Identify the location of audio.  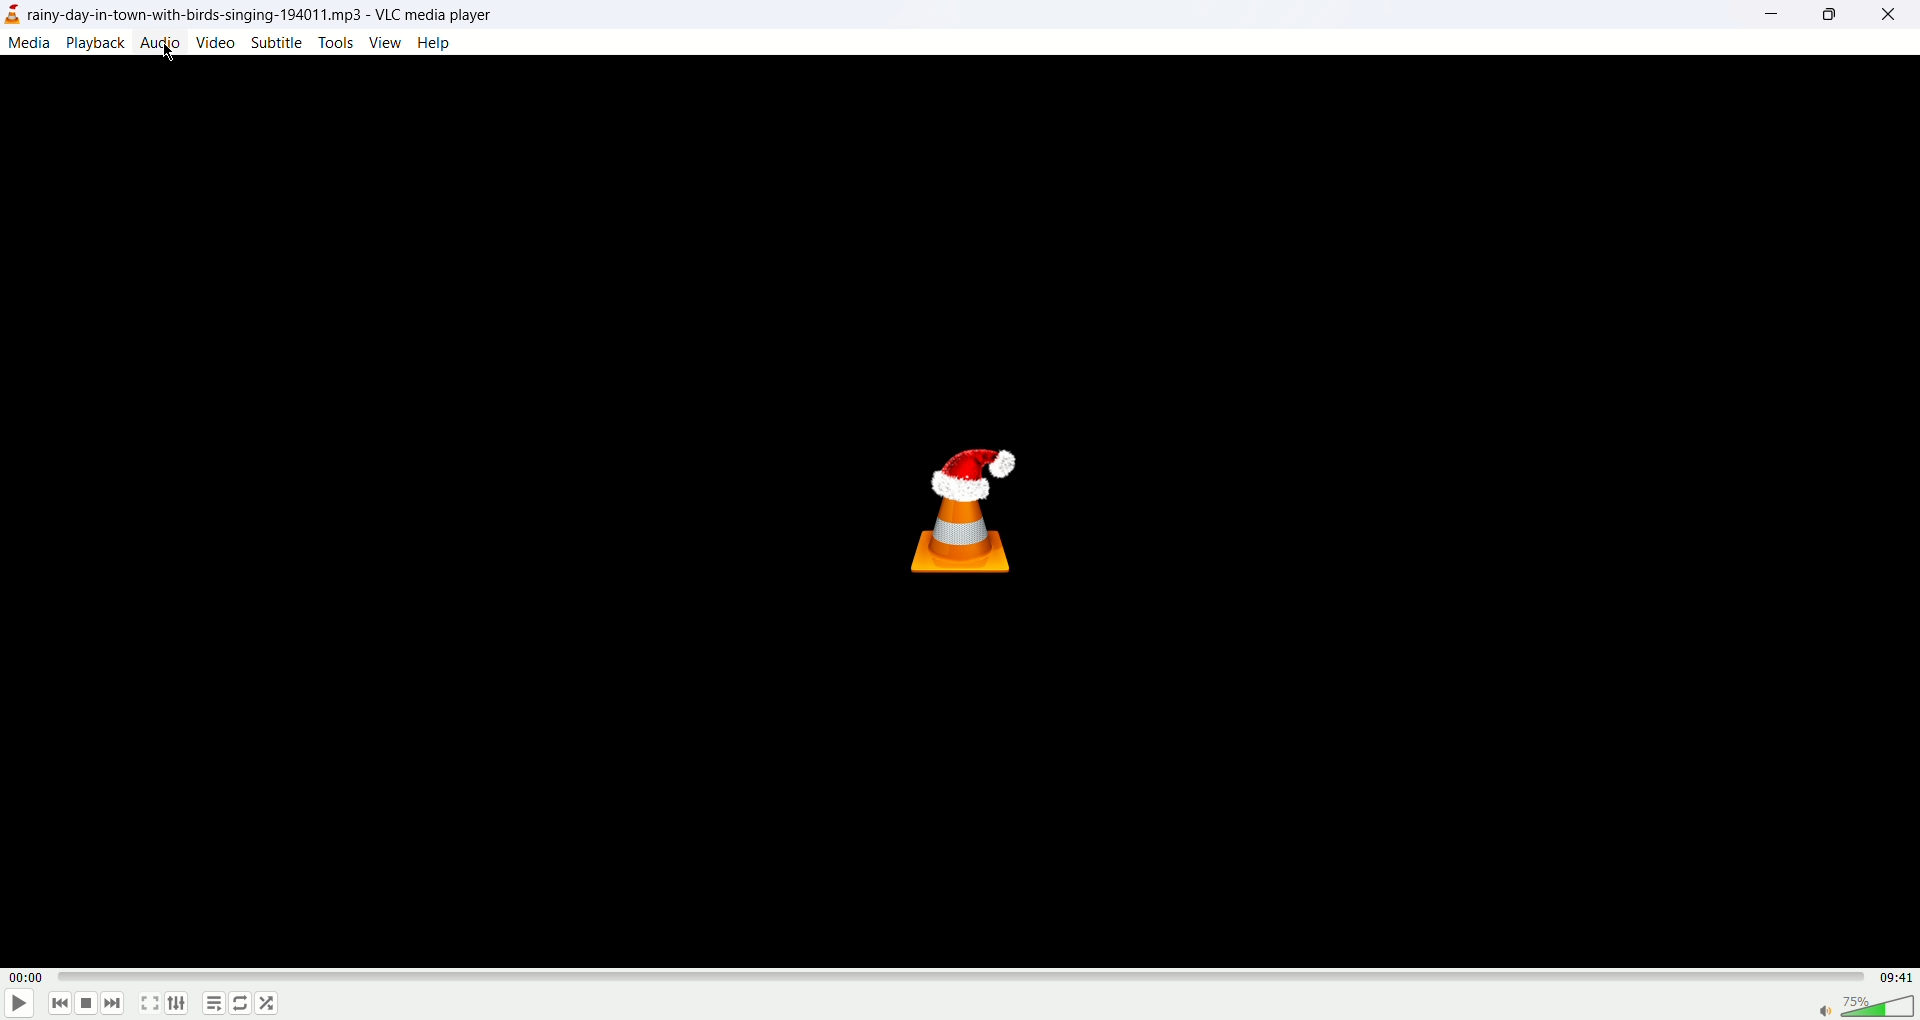
(161, 42).